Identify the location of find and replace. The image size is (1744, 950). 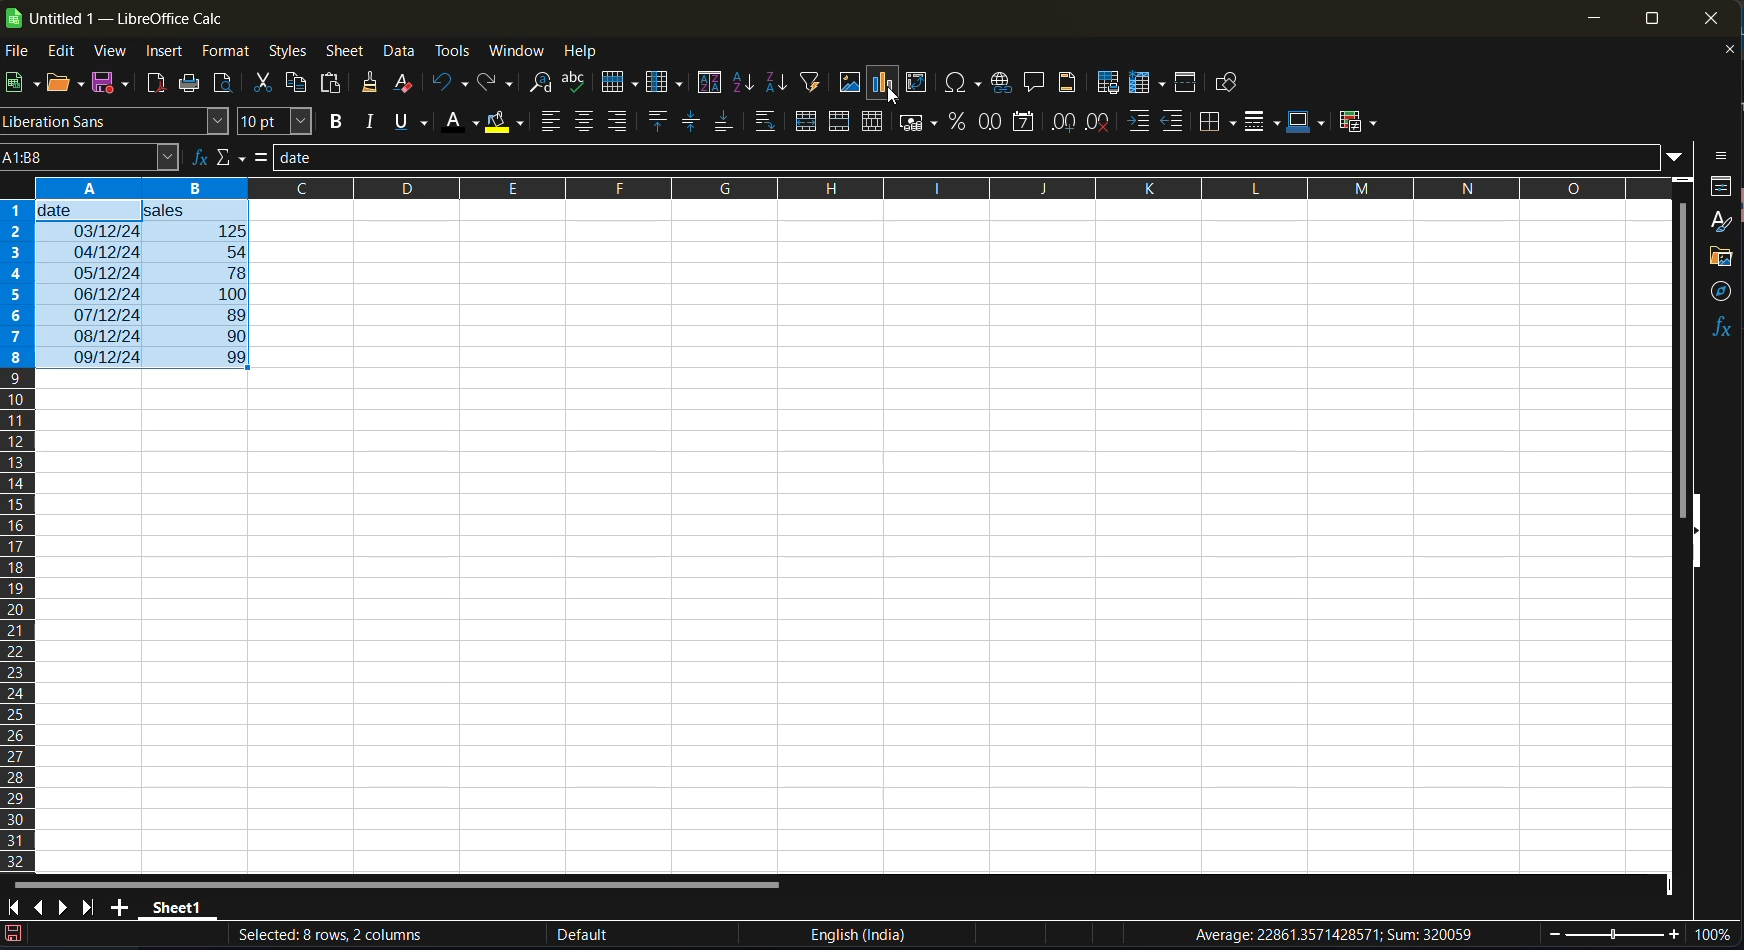
(540, 86).